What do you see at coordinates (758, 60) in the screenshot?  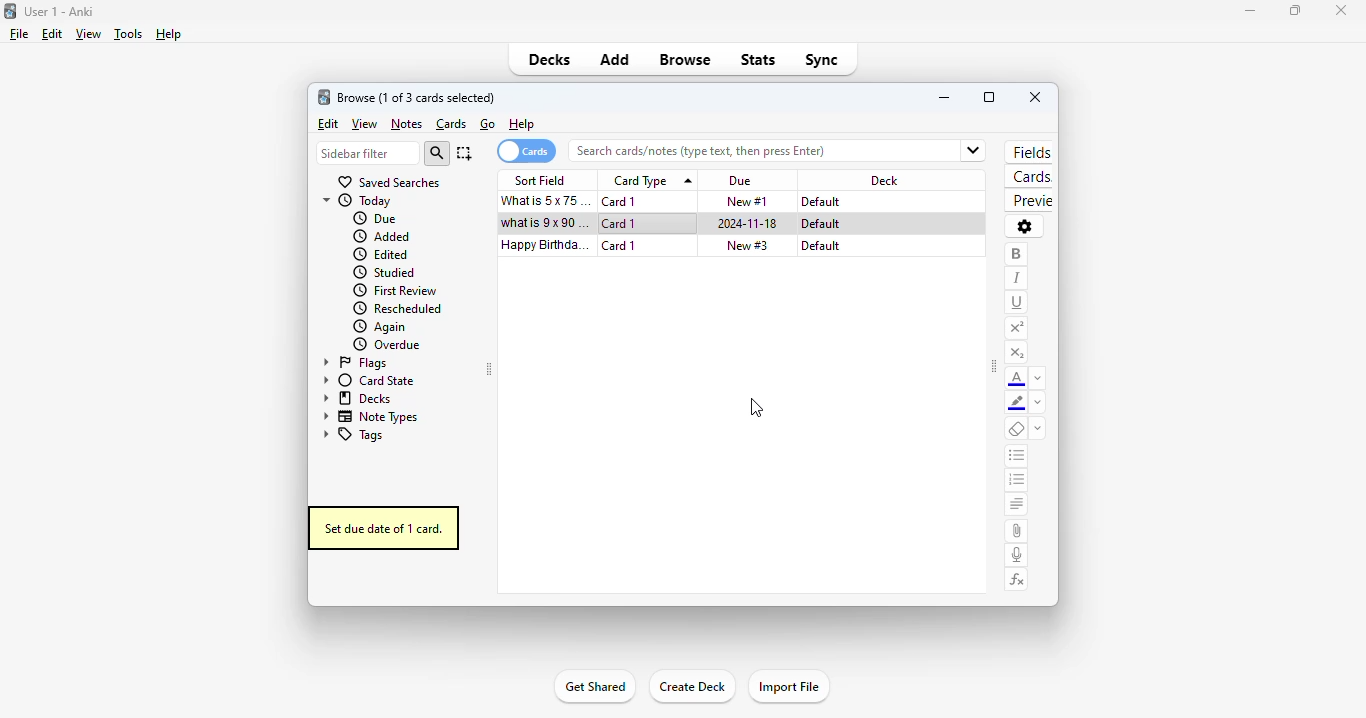 I see `stats` at bounding box center [758, 60].